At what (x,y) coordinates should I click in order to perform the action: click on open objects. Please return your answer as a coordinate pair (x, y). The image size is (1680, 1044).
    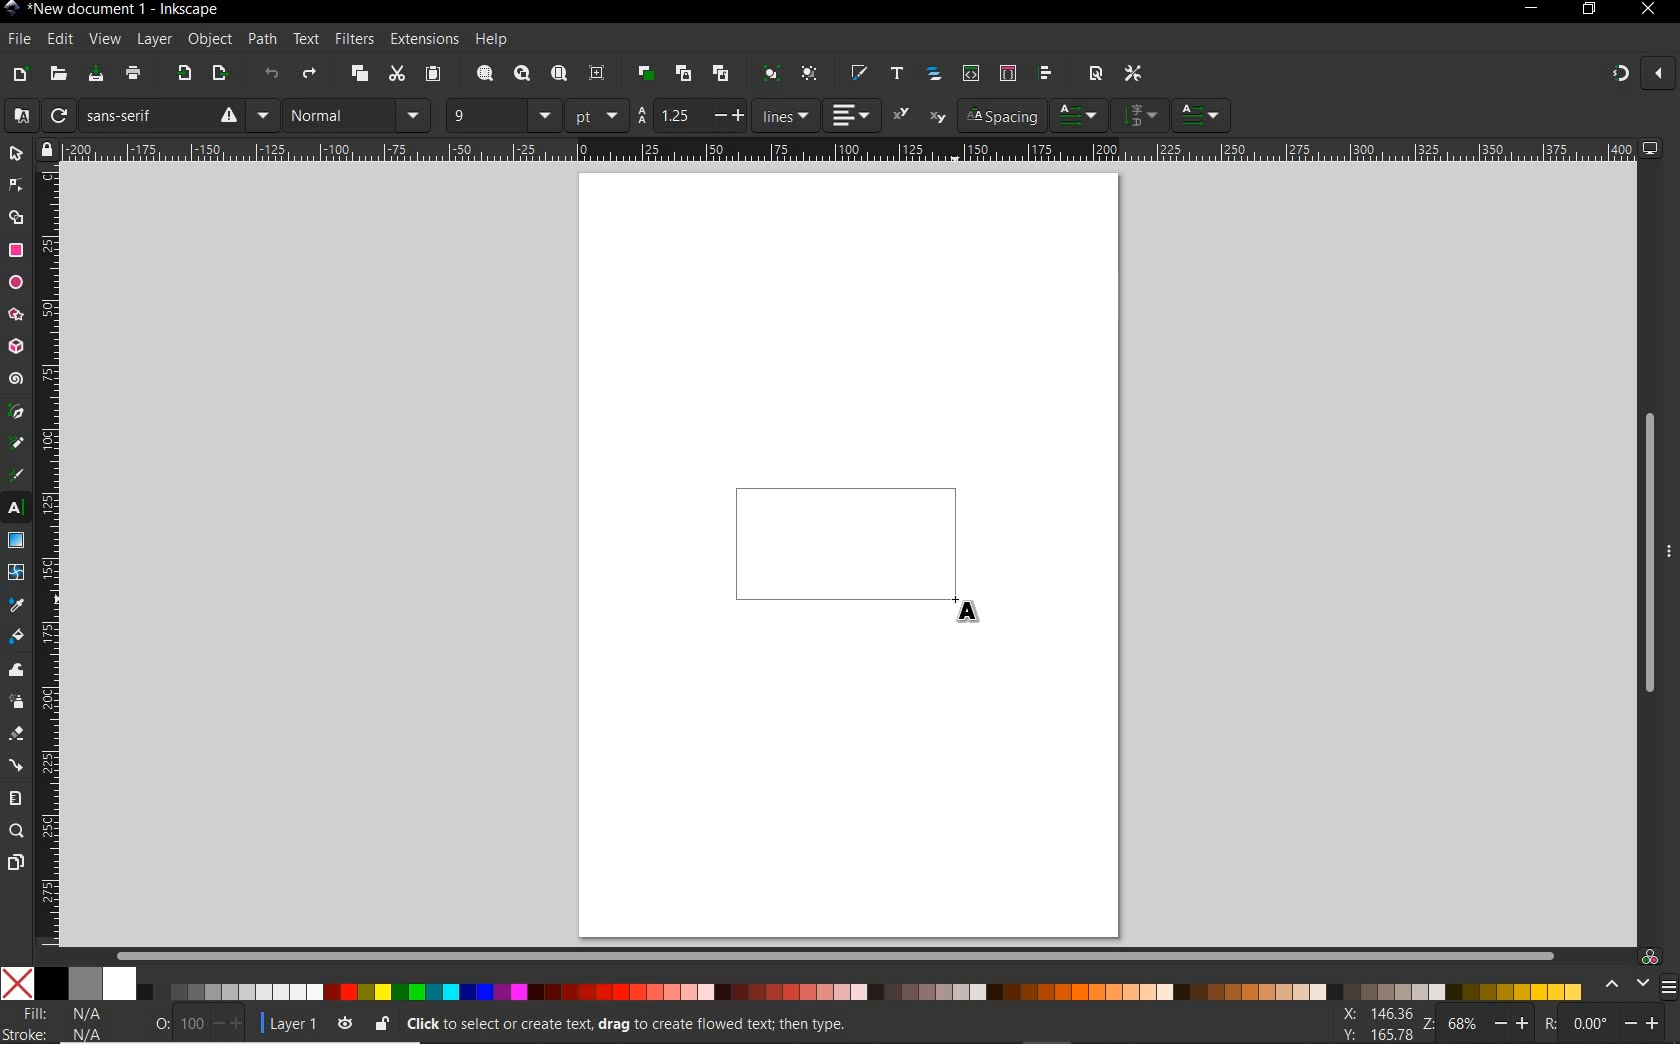
    Looking at the image, I should click on (936, 75).